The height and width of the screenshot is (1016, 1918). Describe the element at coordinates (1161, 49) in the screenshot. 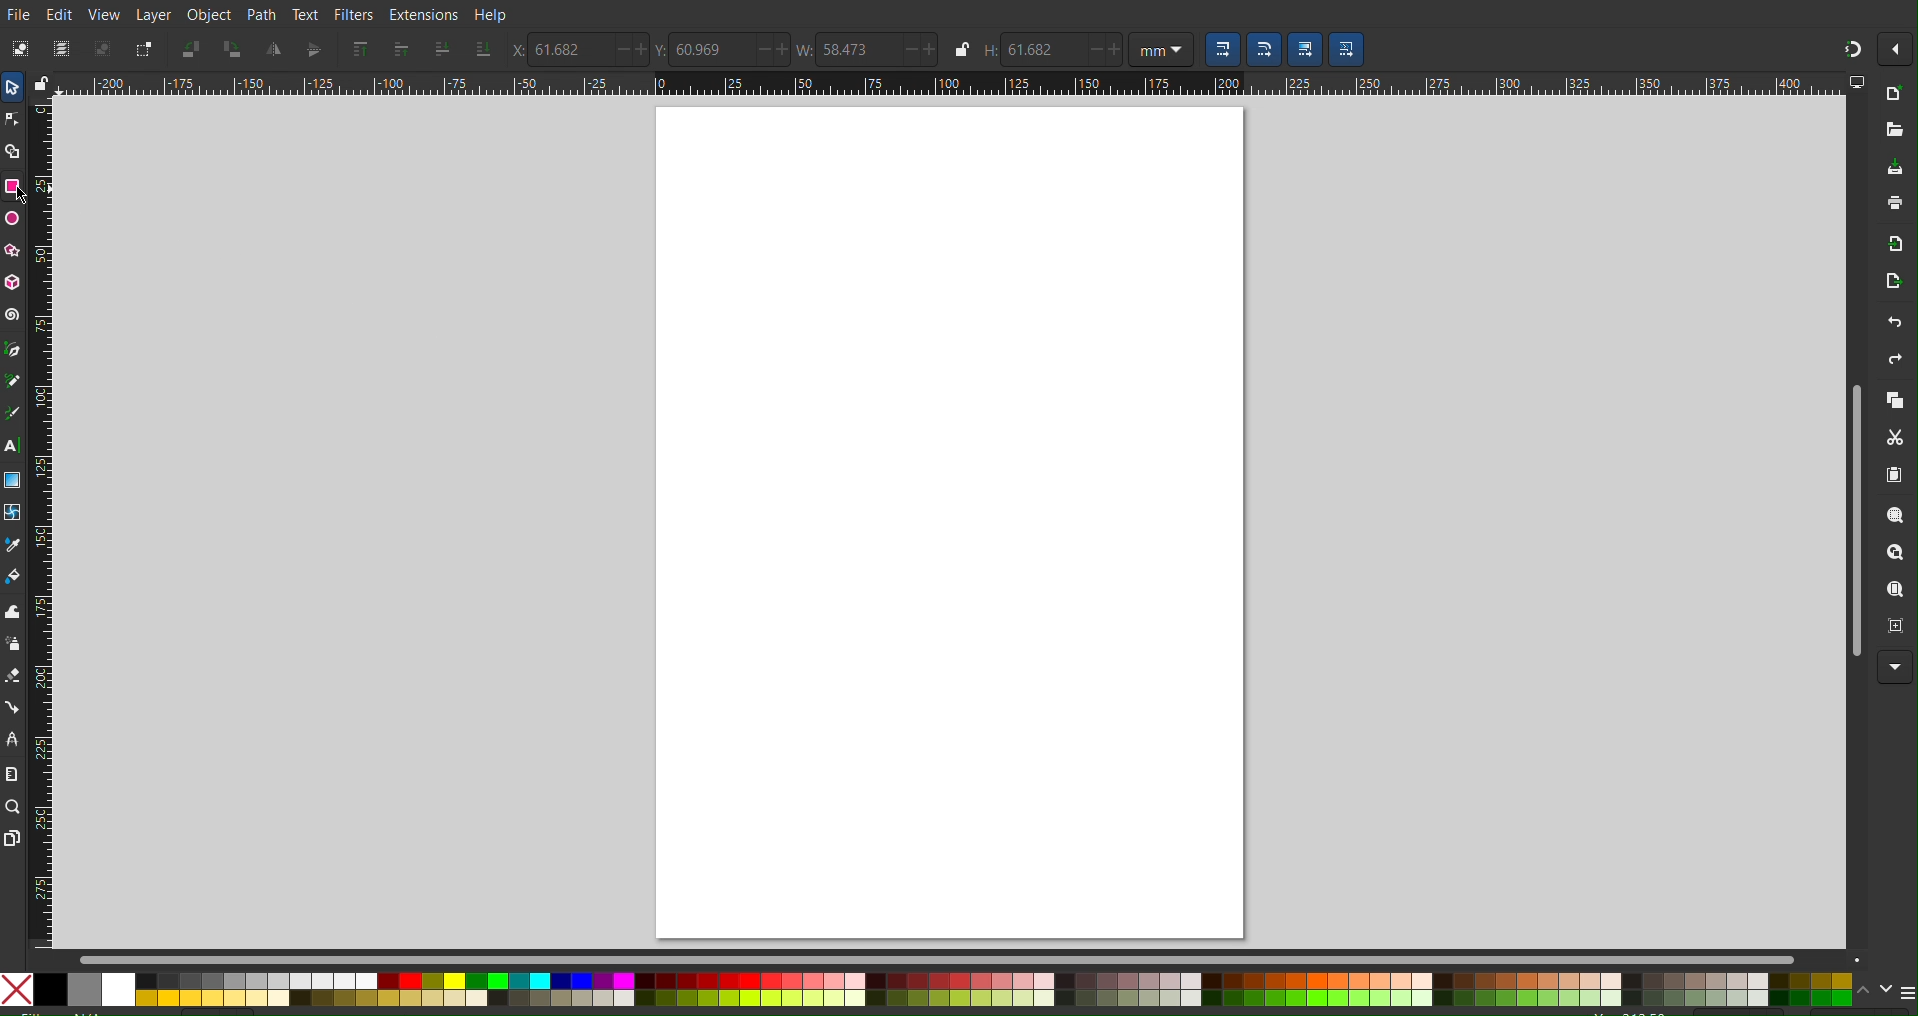

I see `Units` at that location.